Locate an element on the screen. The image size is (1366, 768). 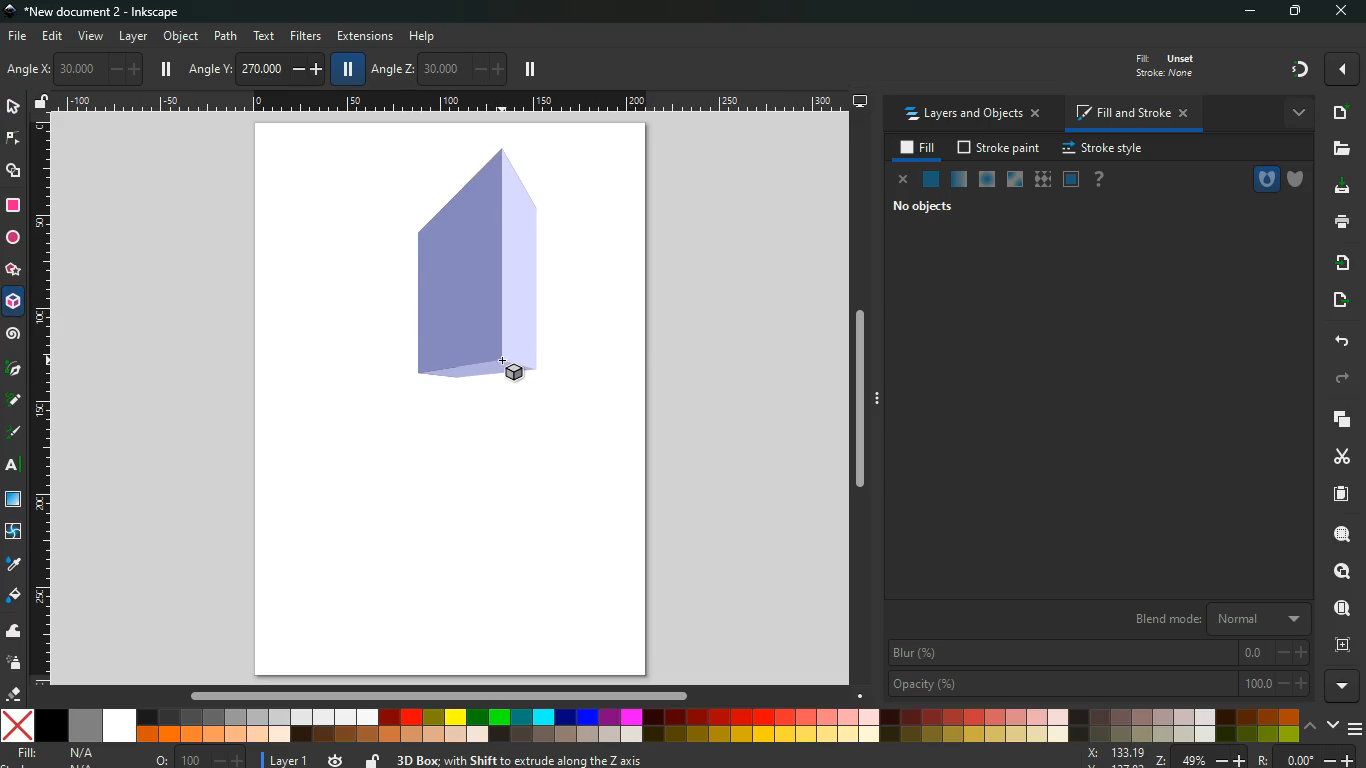
wave is located at coordinates (14, 633).